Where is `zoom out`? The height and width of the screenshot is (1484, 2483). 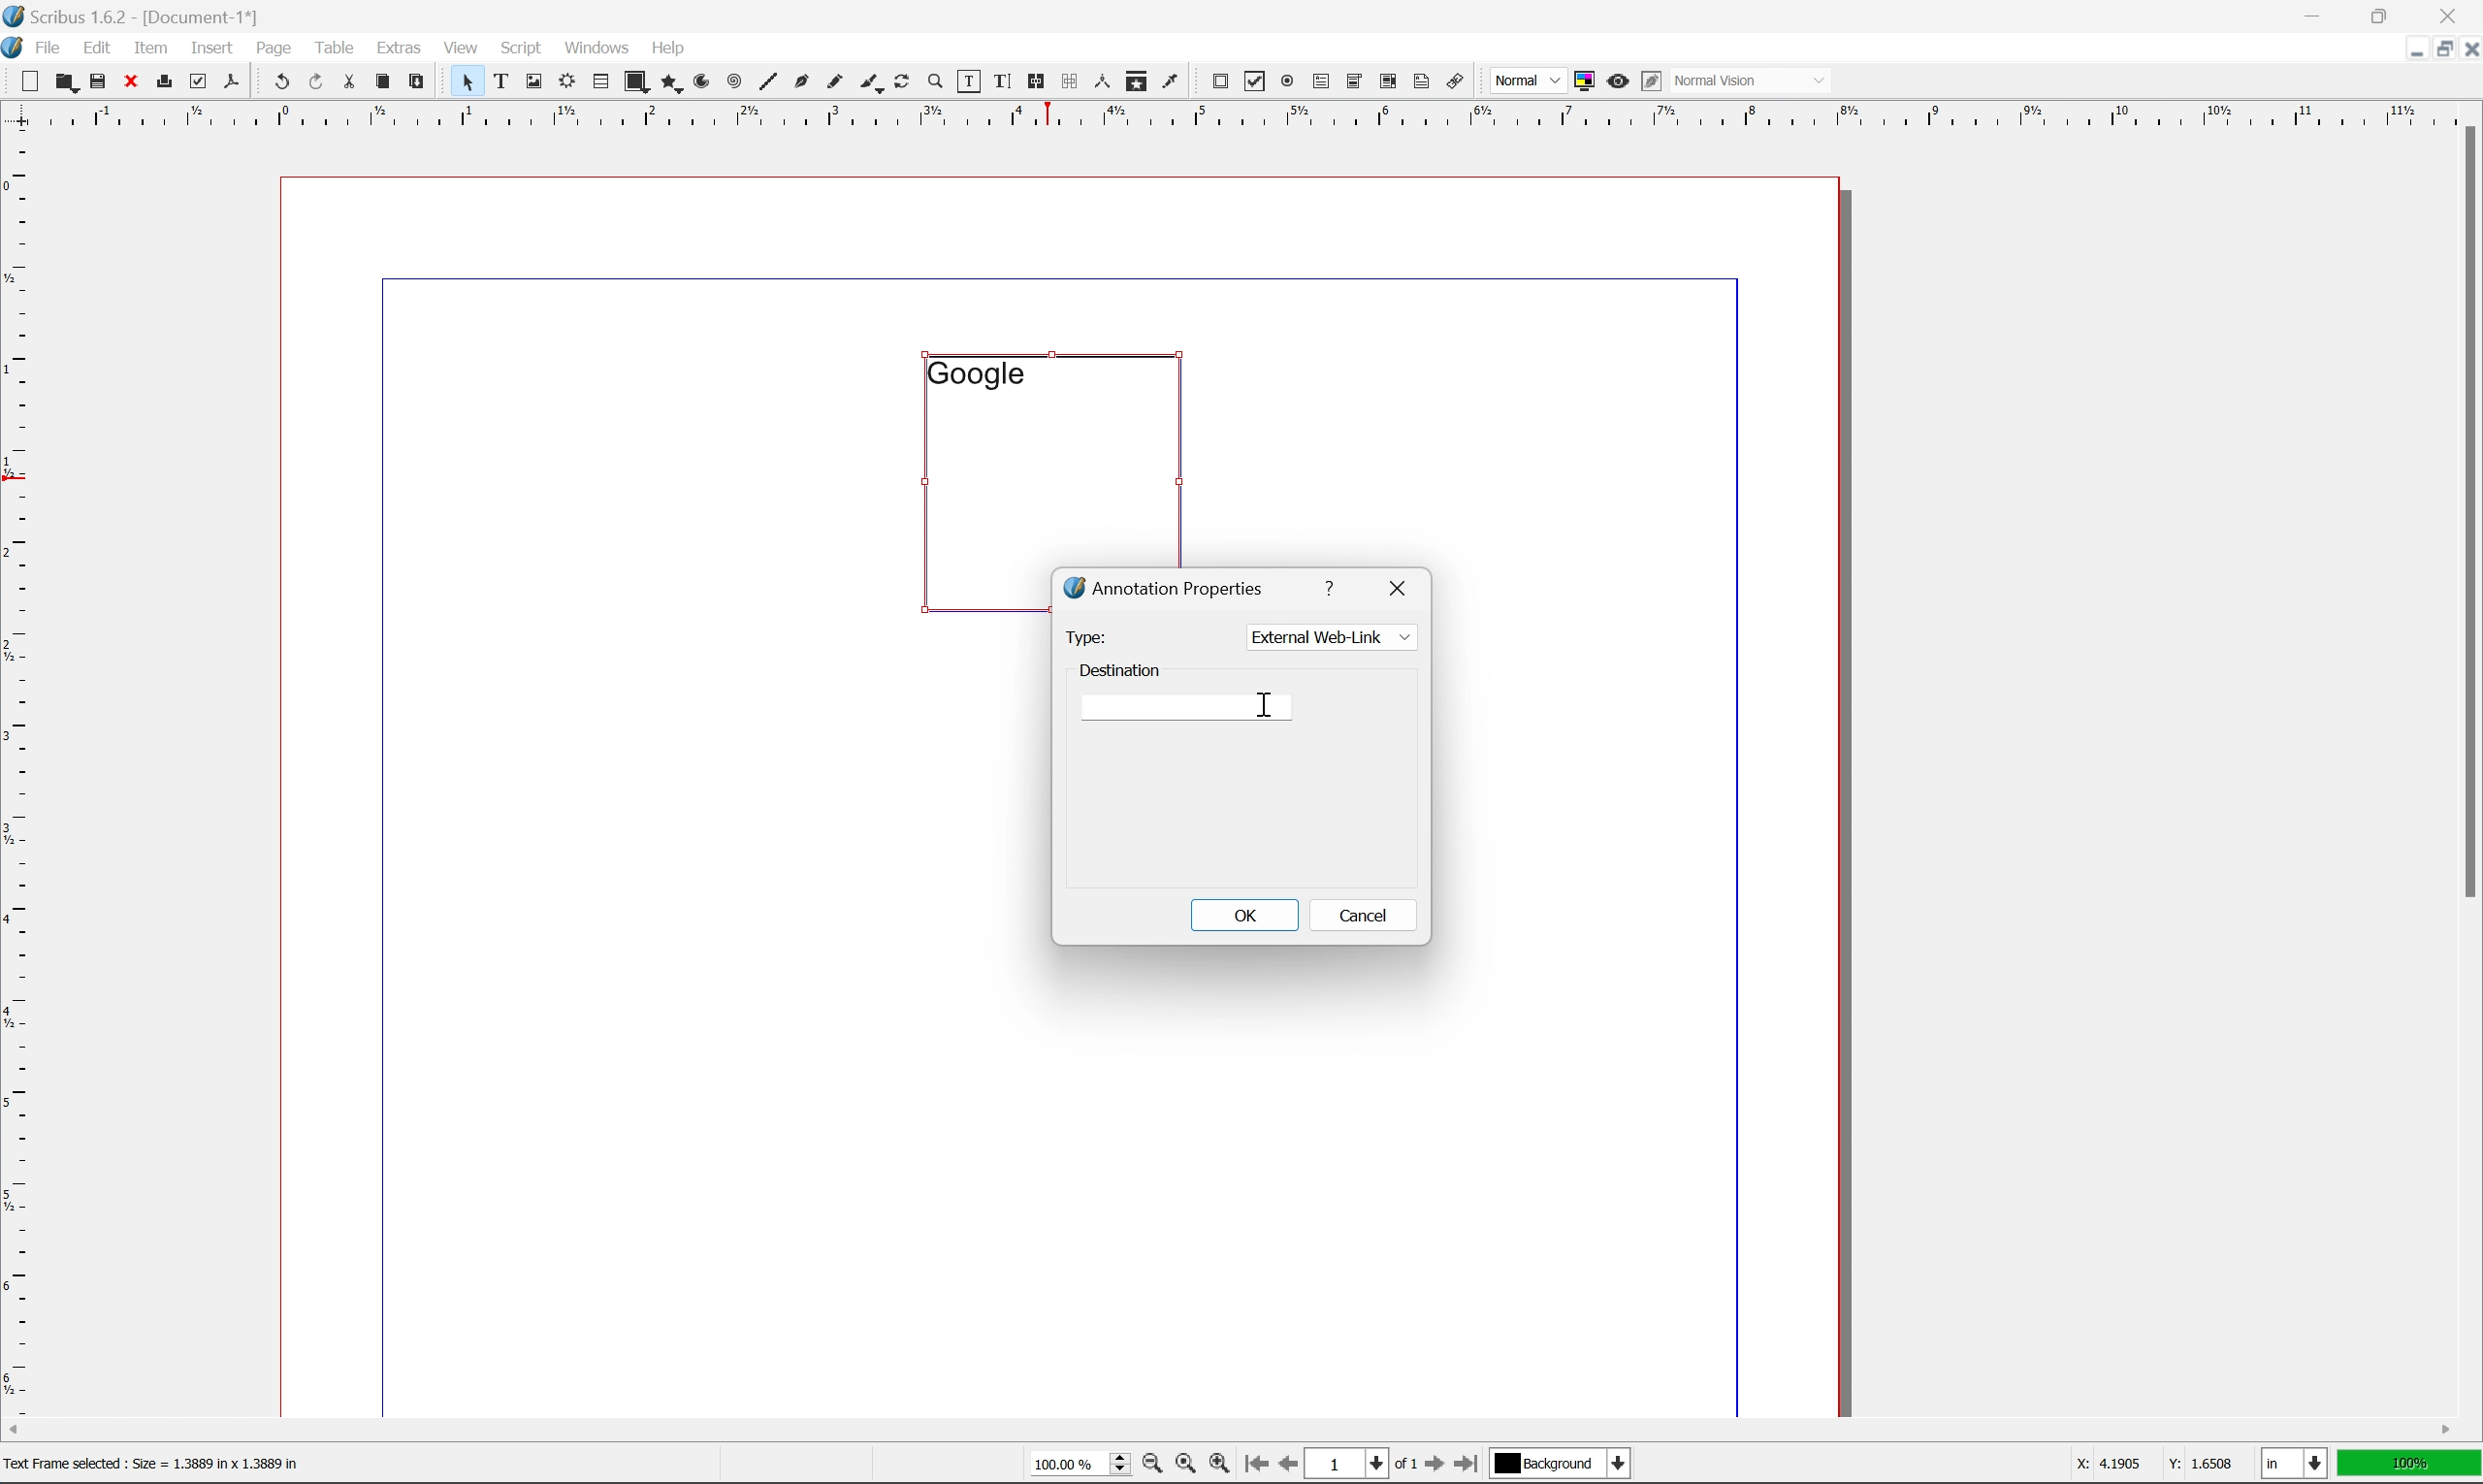
zoom out is located at coordinates (1147, 1467).